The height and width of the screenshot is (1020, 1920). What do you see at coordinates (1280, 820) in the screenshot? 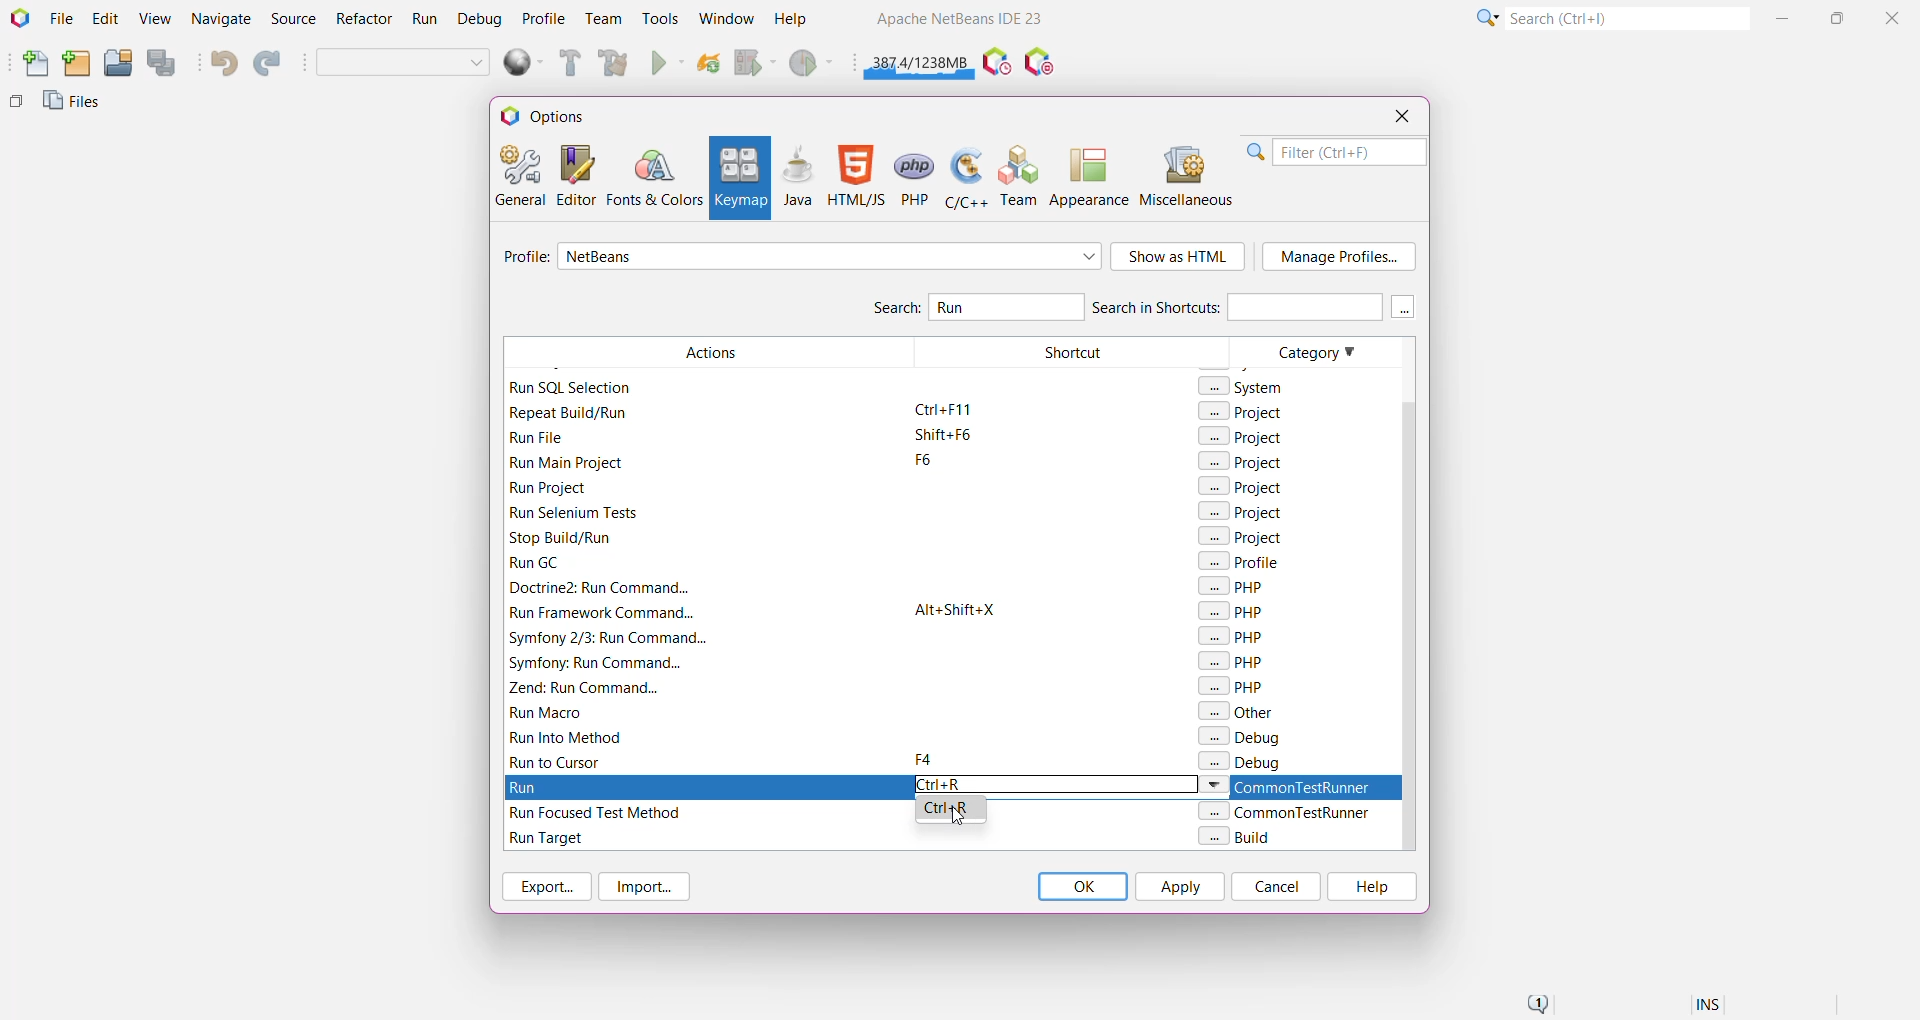
I see `Category` at bounding box center [1280, 820].